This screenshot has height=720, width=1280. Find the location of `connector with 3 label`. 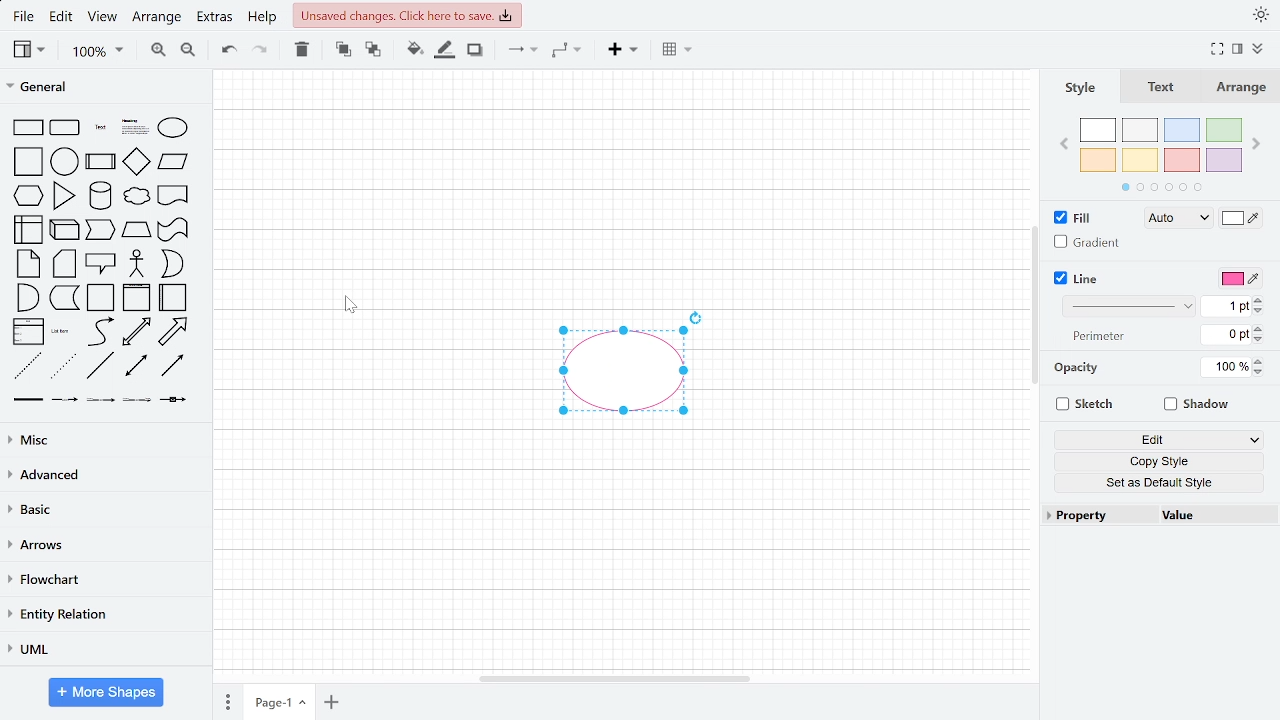

connector with 3 label is located at coordinates (137, 402).